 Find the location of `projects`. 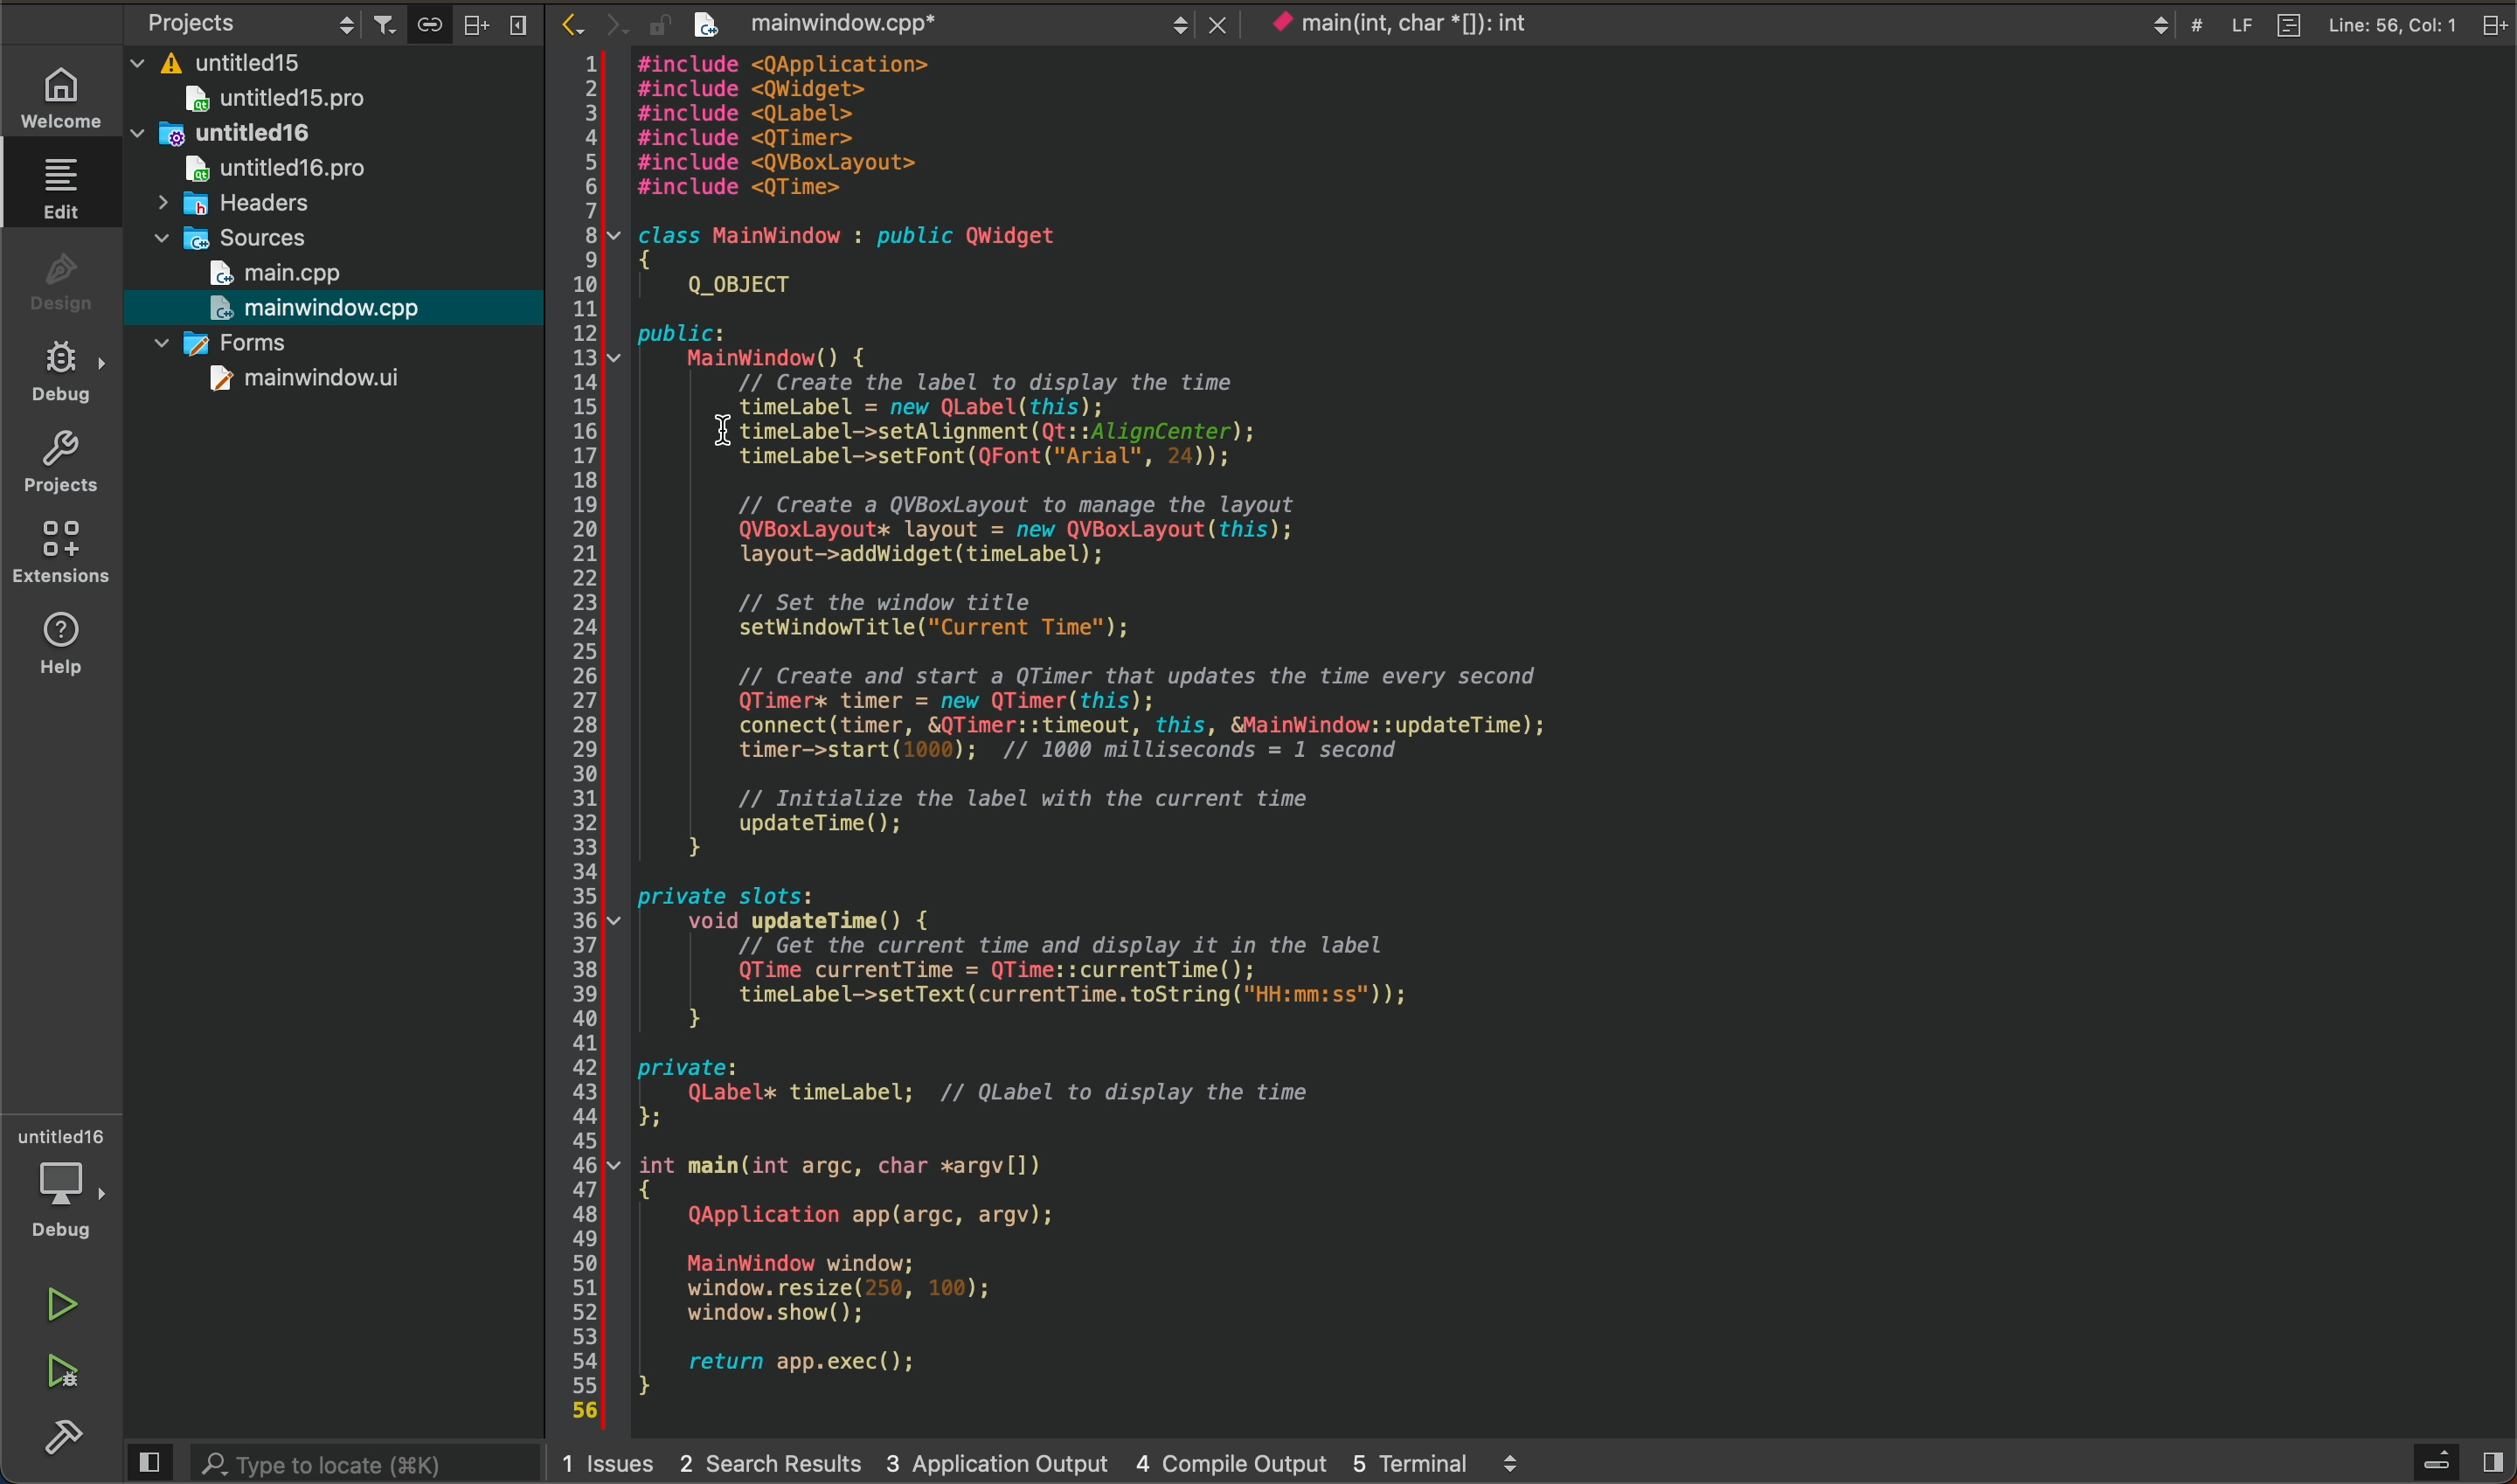

projects is located at coordinates (60, 464).